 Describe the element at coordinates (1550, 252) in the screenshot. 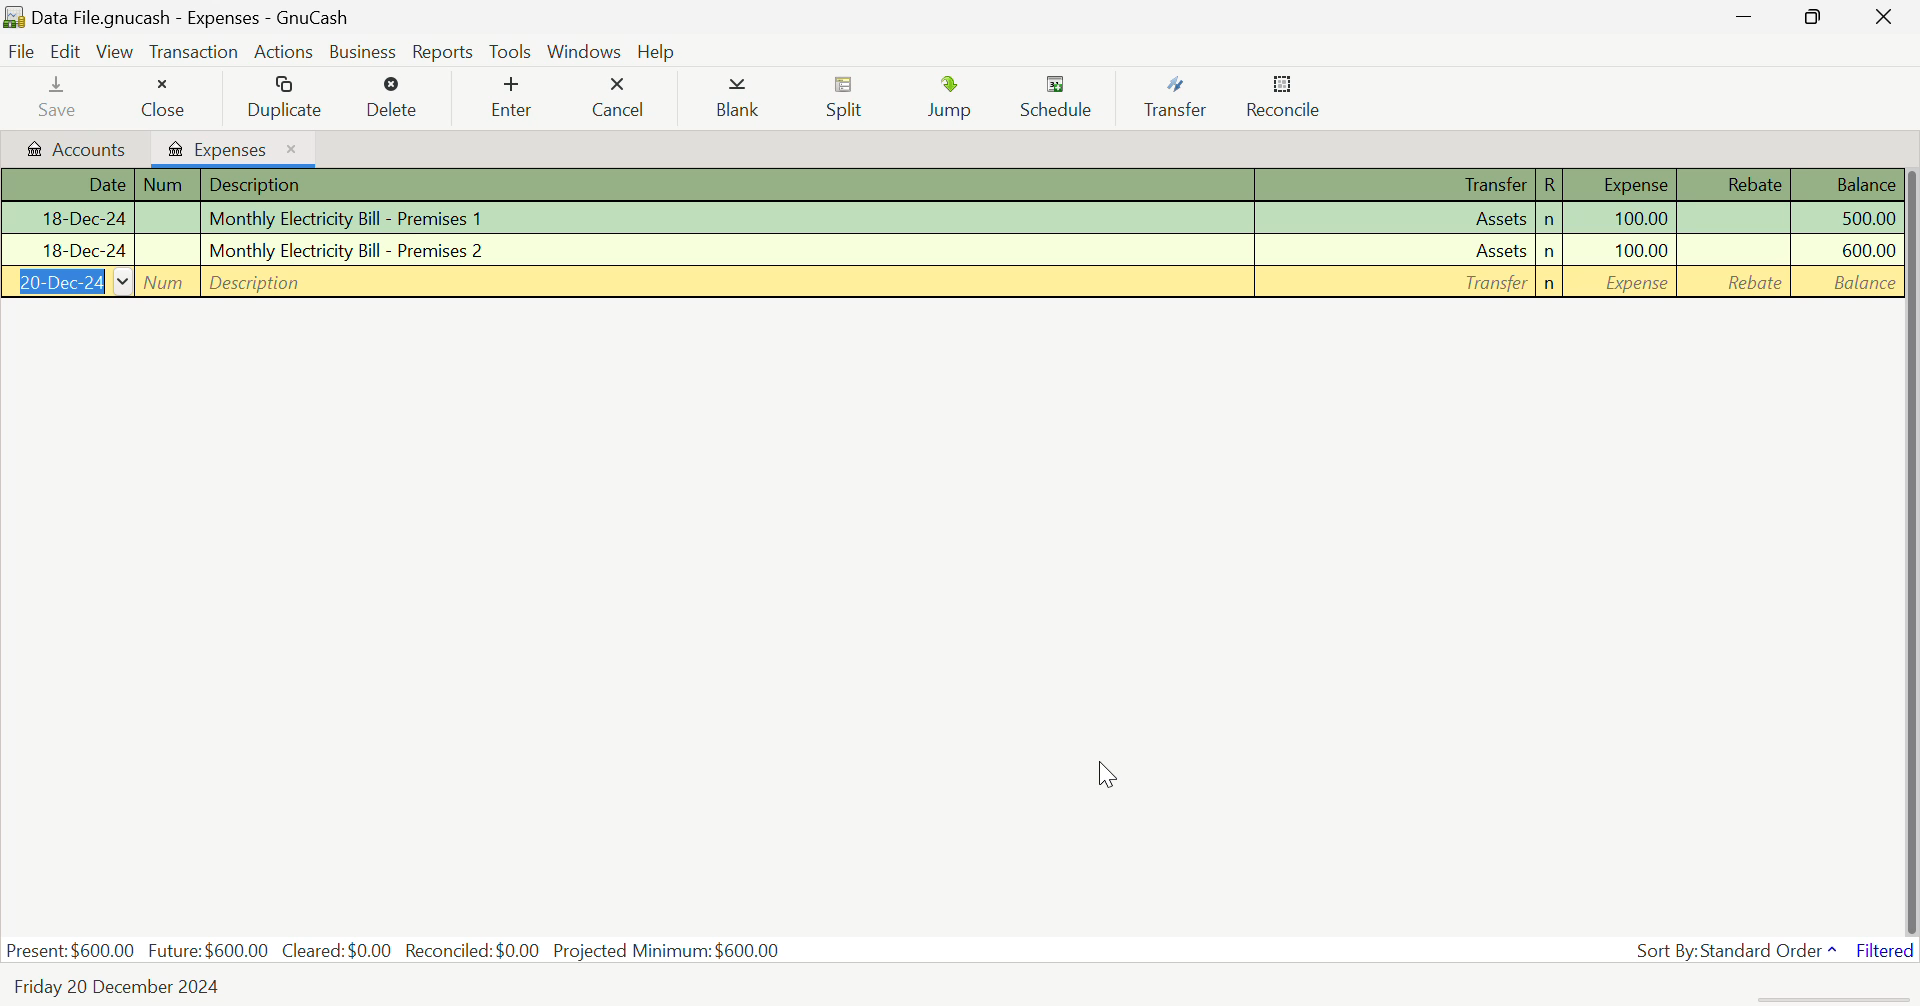

I see `n` at that location.